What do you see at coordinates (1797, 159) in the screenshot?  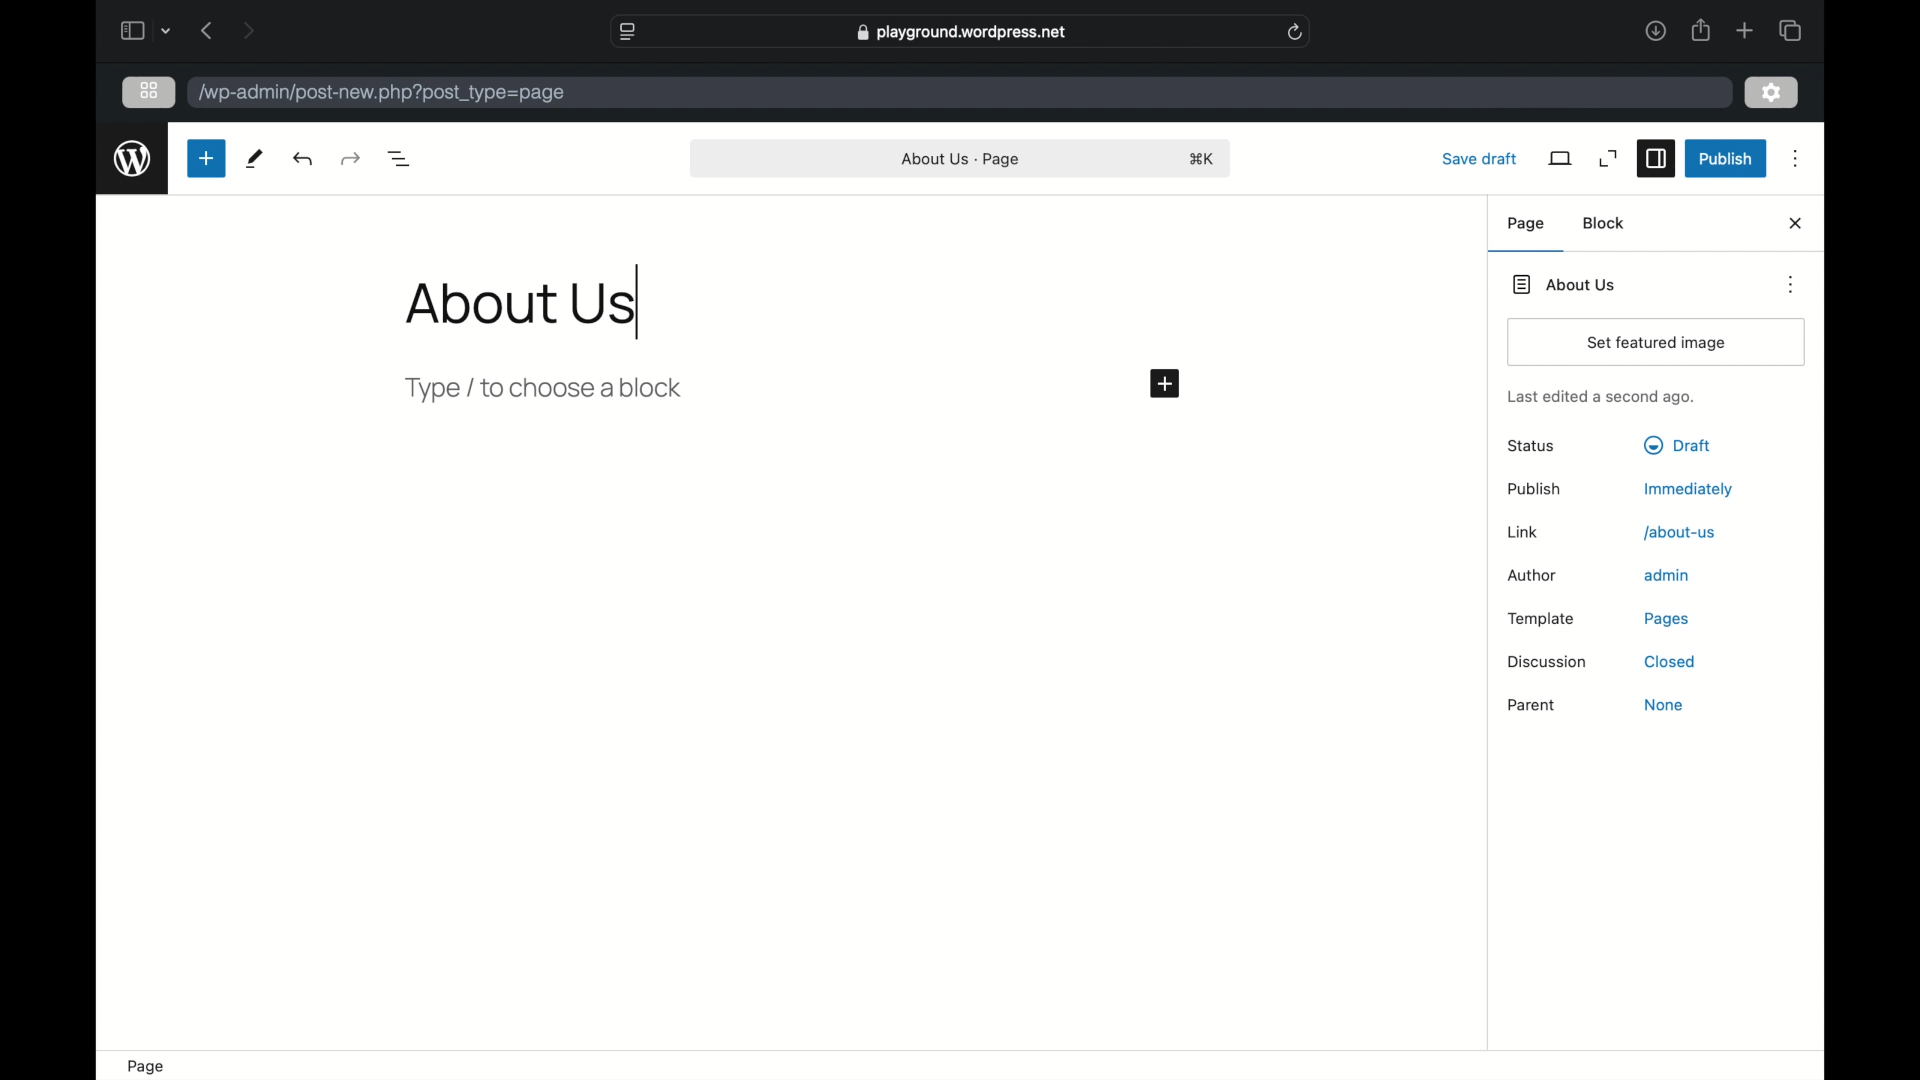 I see `more options` at bounding box center [1797, 159].